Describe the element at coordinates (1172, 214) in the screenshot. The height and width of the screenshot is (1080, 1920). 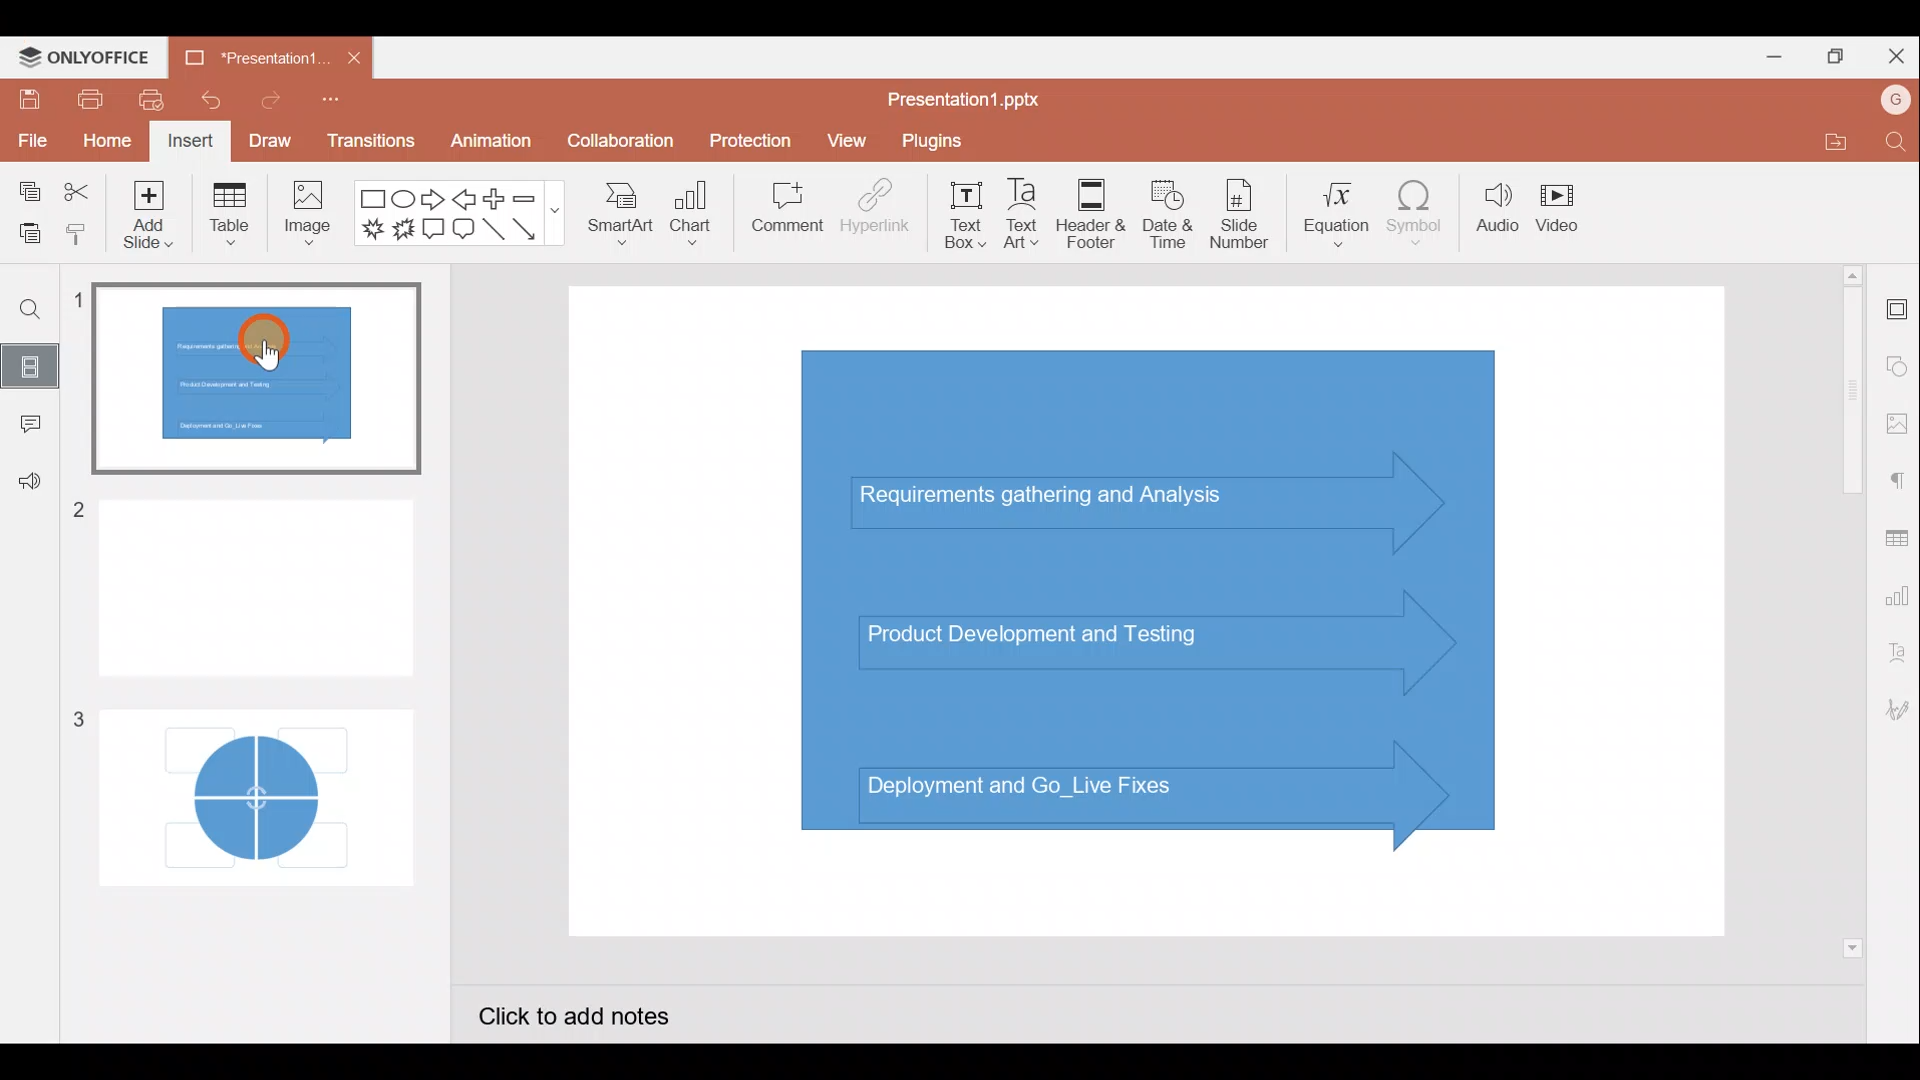
I see `Date & time` at that location.